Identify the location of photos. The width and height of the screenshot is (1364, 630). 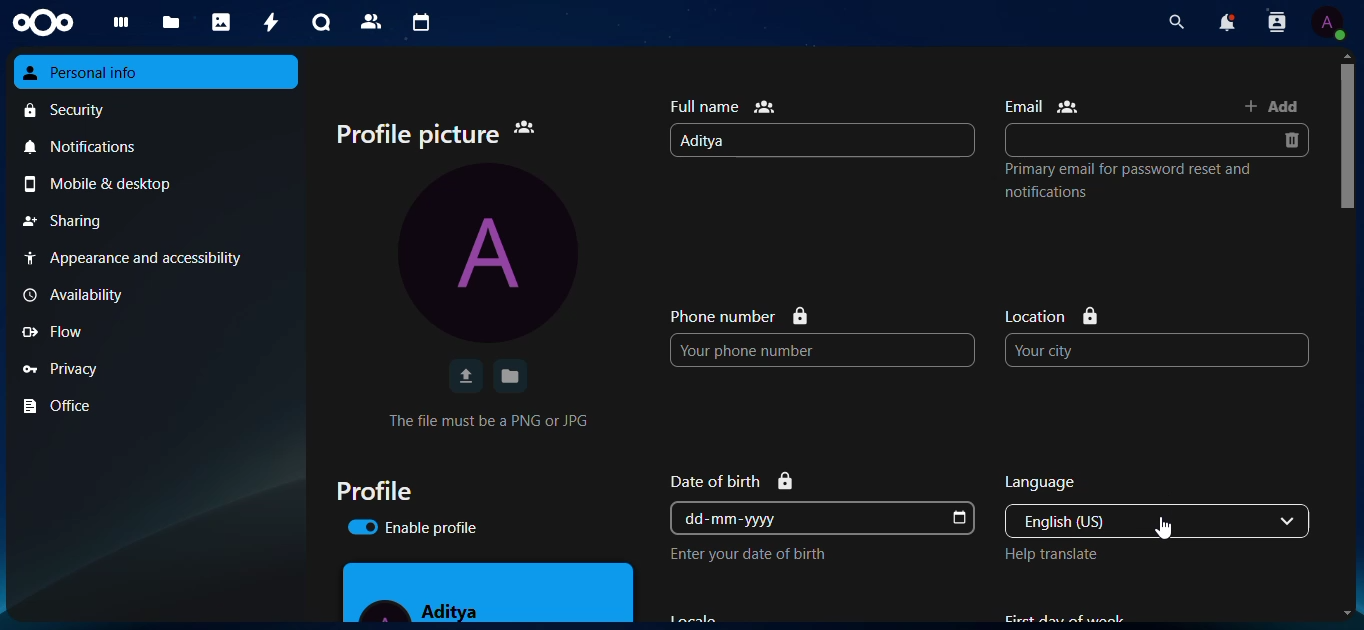
(222, 22).